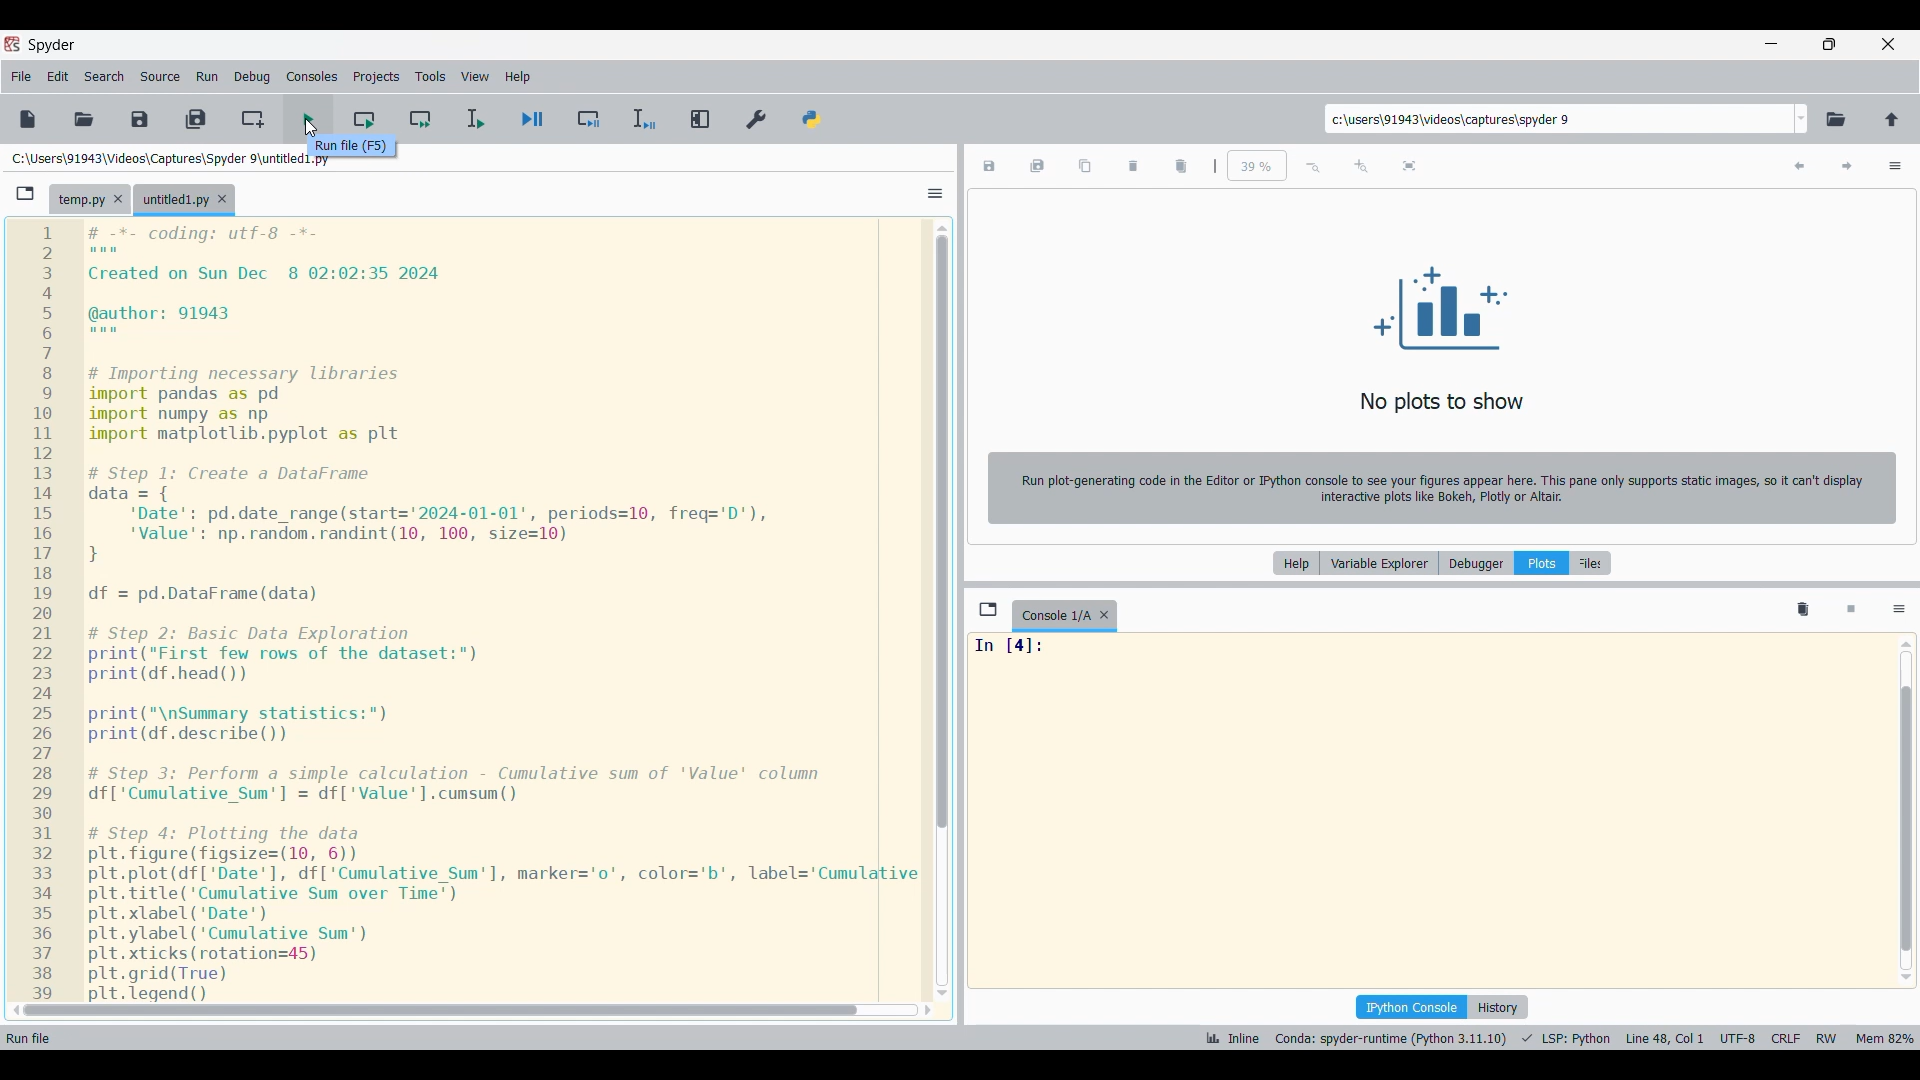  Describe the element at coordinates (533, 119) in the screenshot. I see `Debug file` at that location.